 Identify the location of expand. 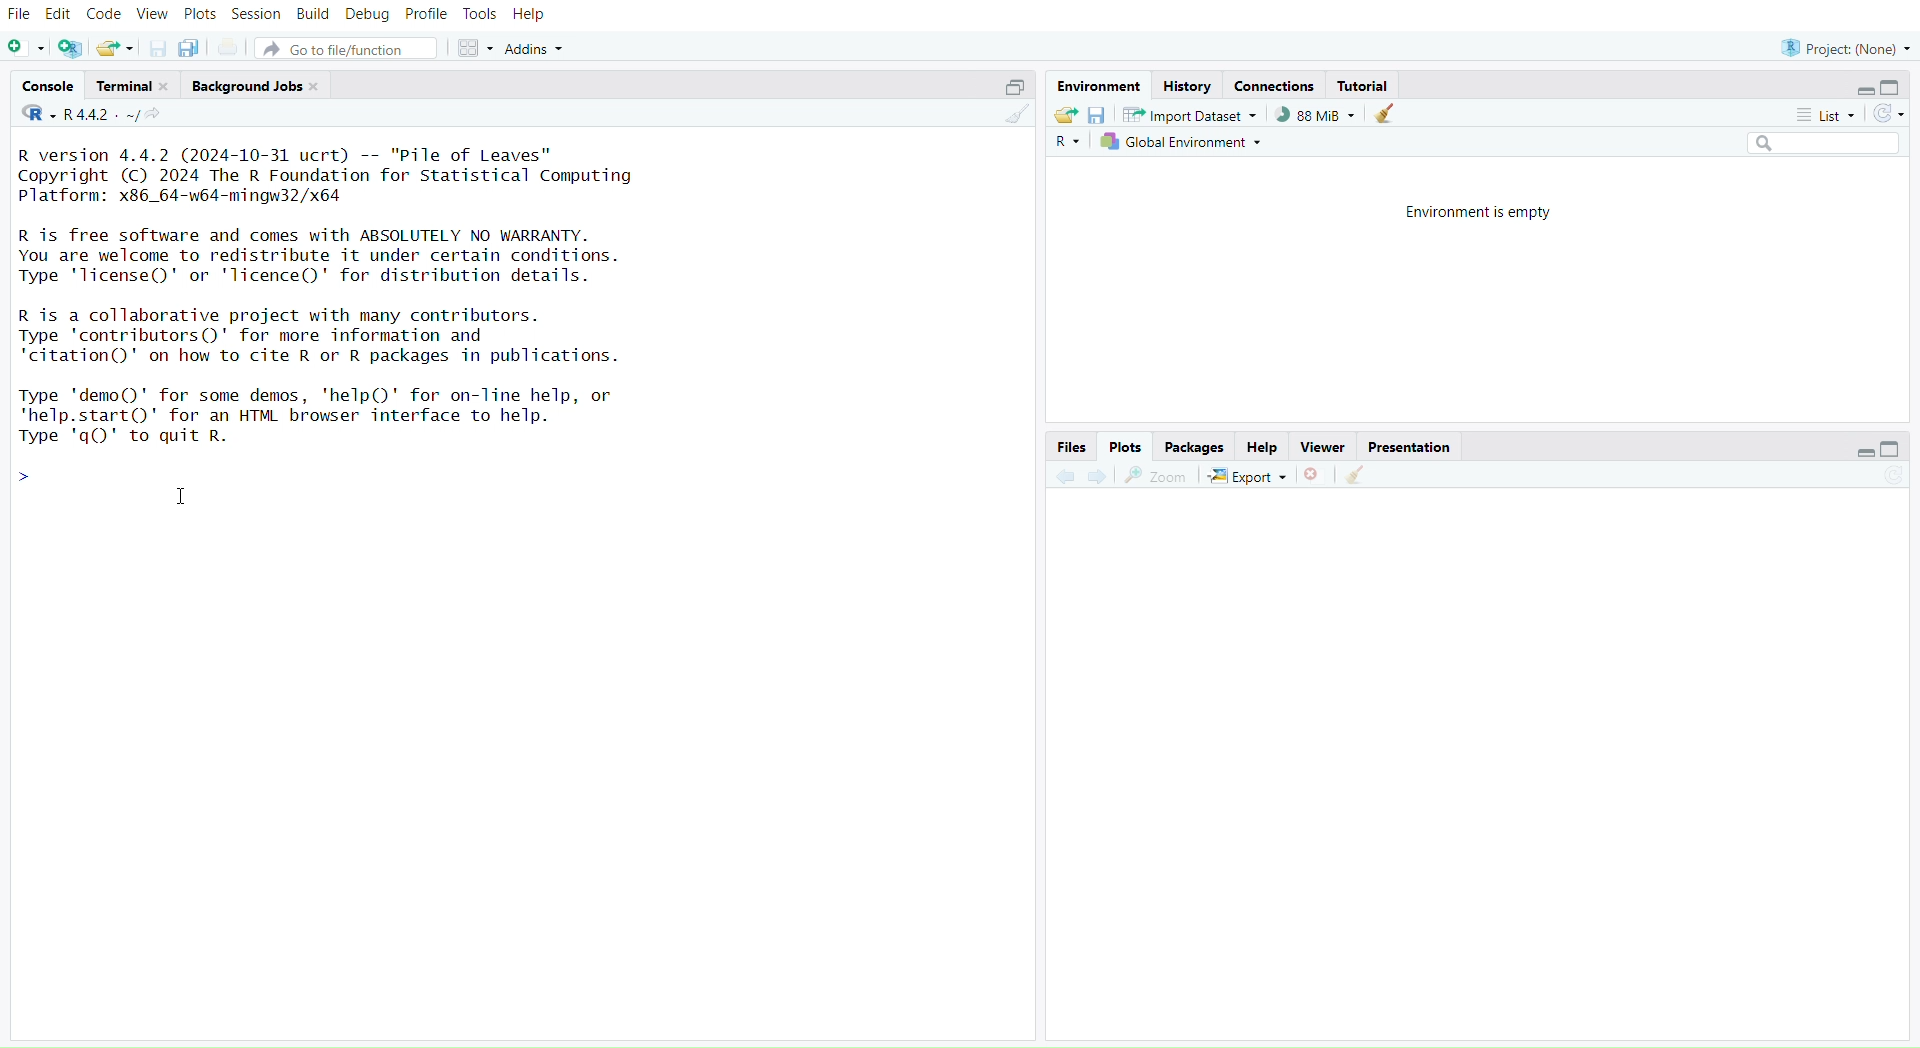
(1009, 87).